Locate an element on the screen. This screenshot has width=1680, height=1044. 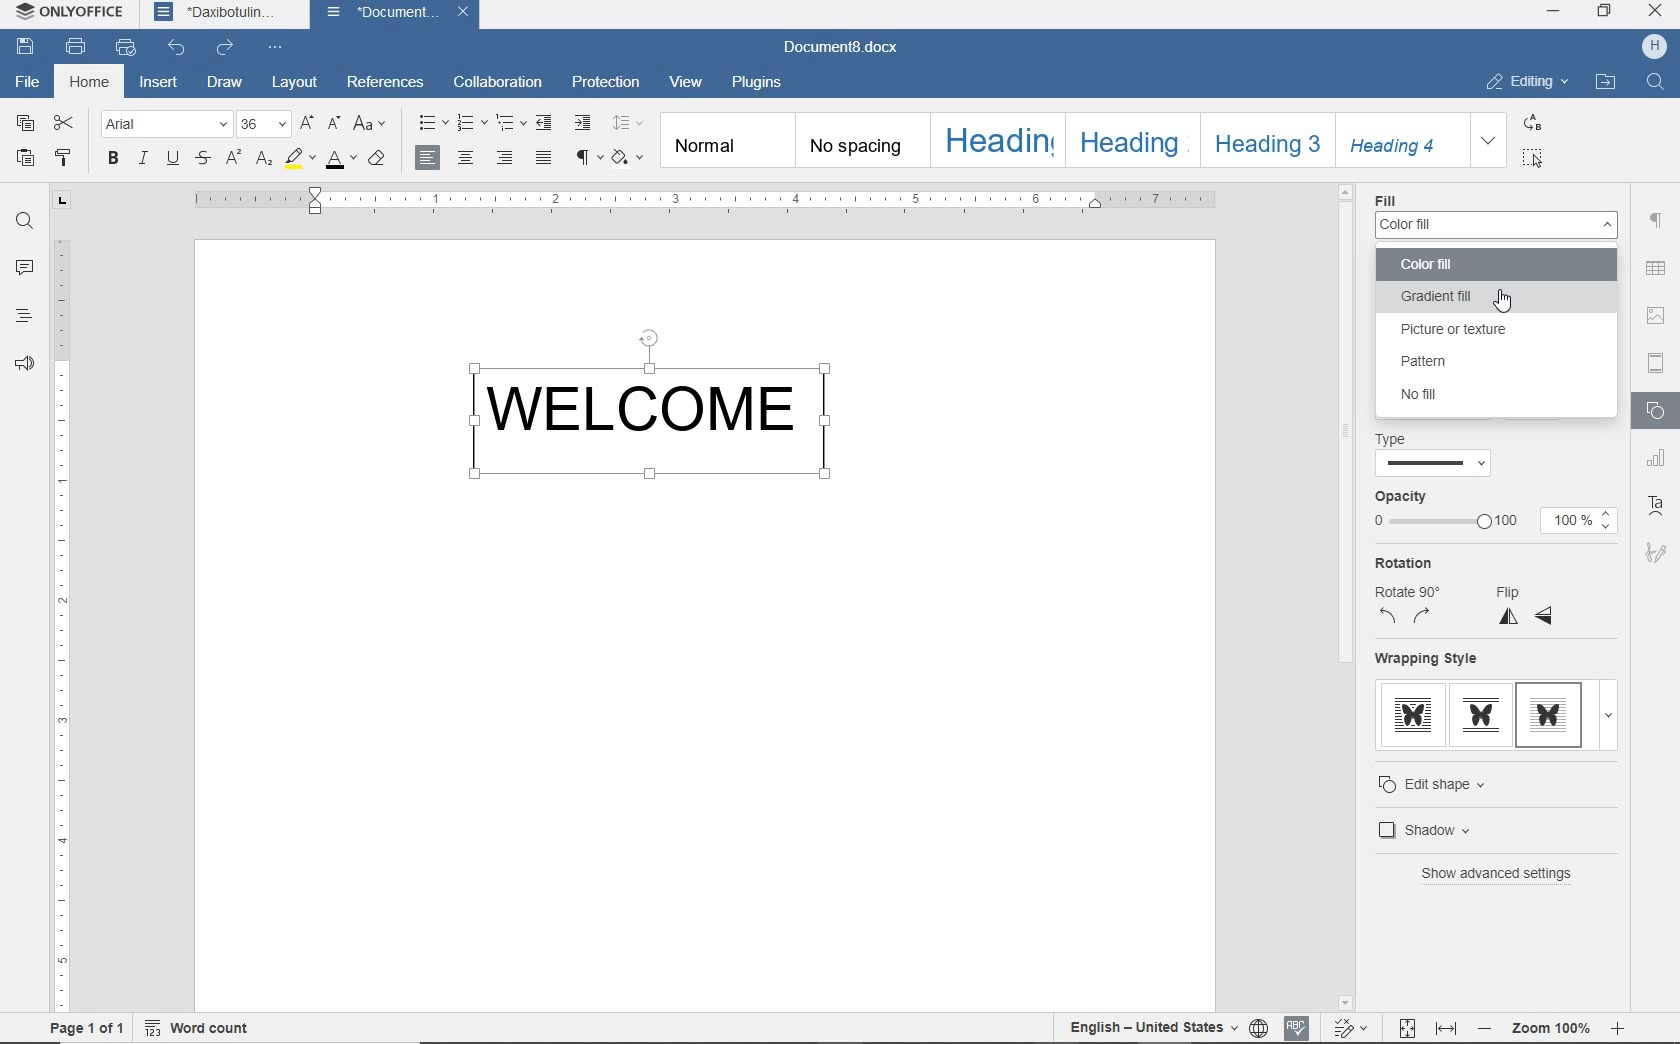
Line Type is located at coordinates (1396, 439).